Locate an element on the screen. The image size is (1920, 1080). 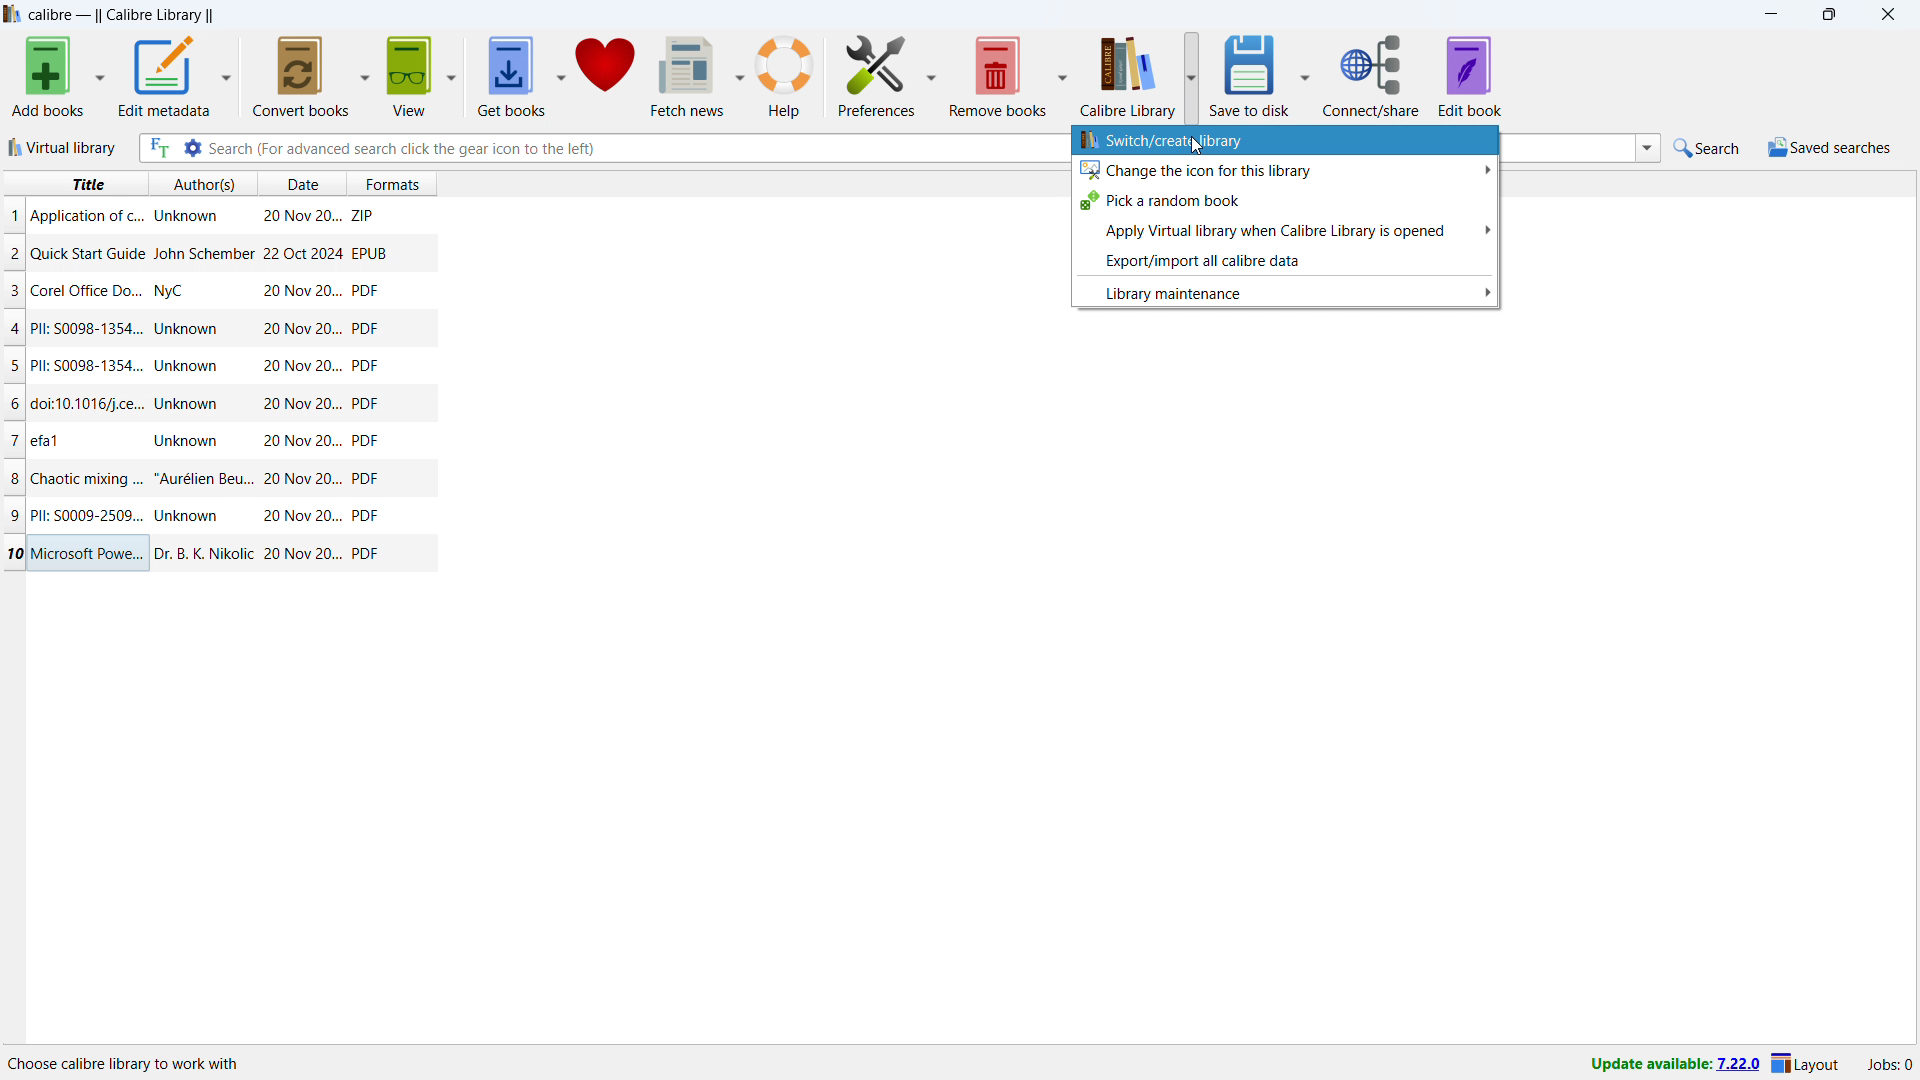
PDF is located at coordinates (365, 366).